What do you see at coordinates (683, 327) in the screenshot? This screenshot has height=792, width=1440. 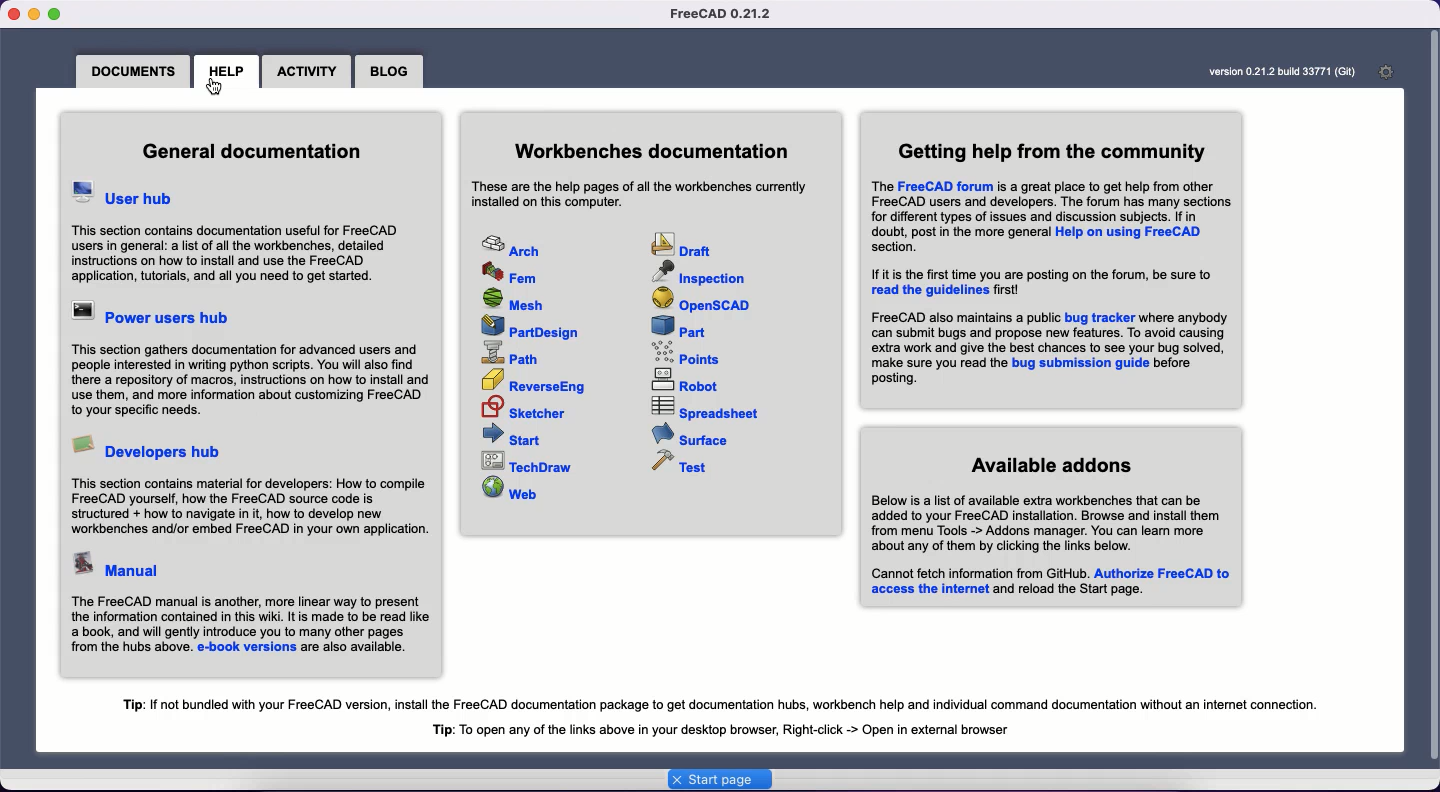 I see `Part` at bounding box center [683, 327].